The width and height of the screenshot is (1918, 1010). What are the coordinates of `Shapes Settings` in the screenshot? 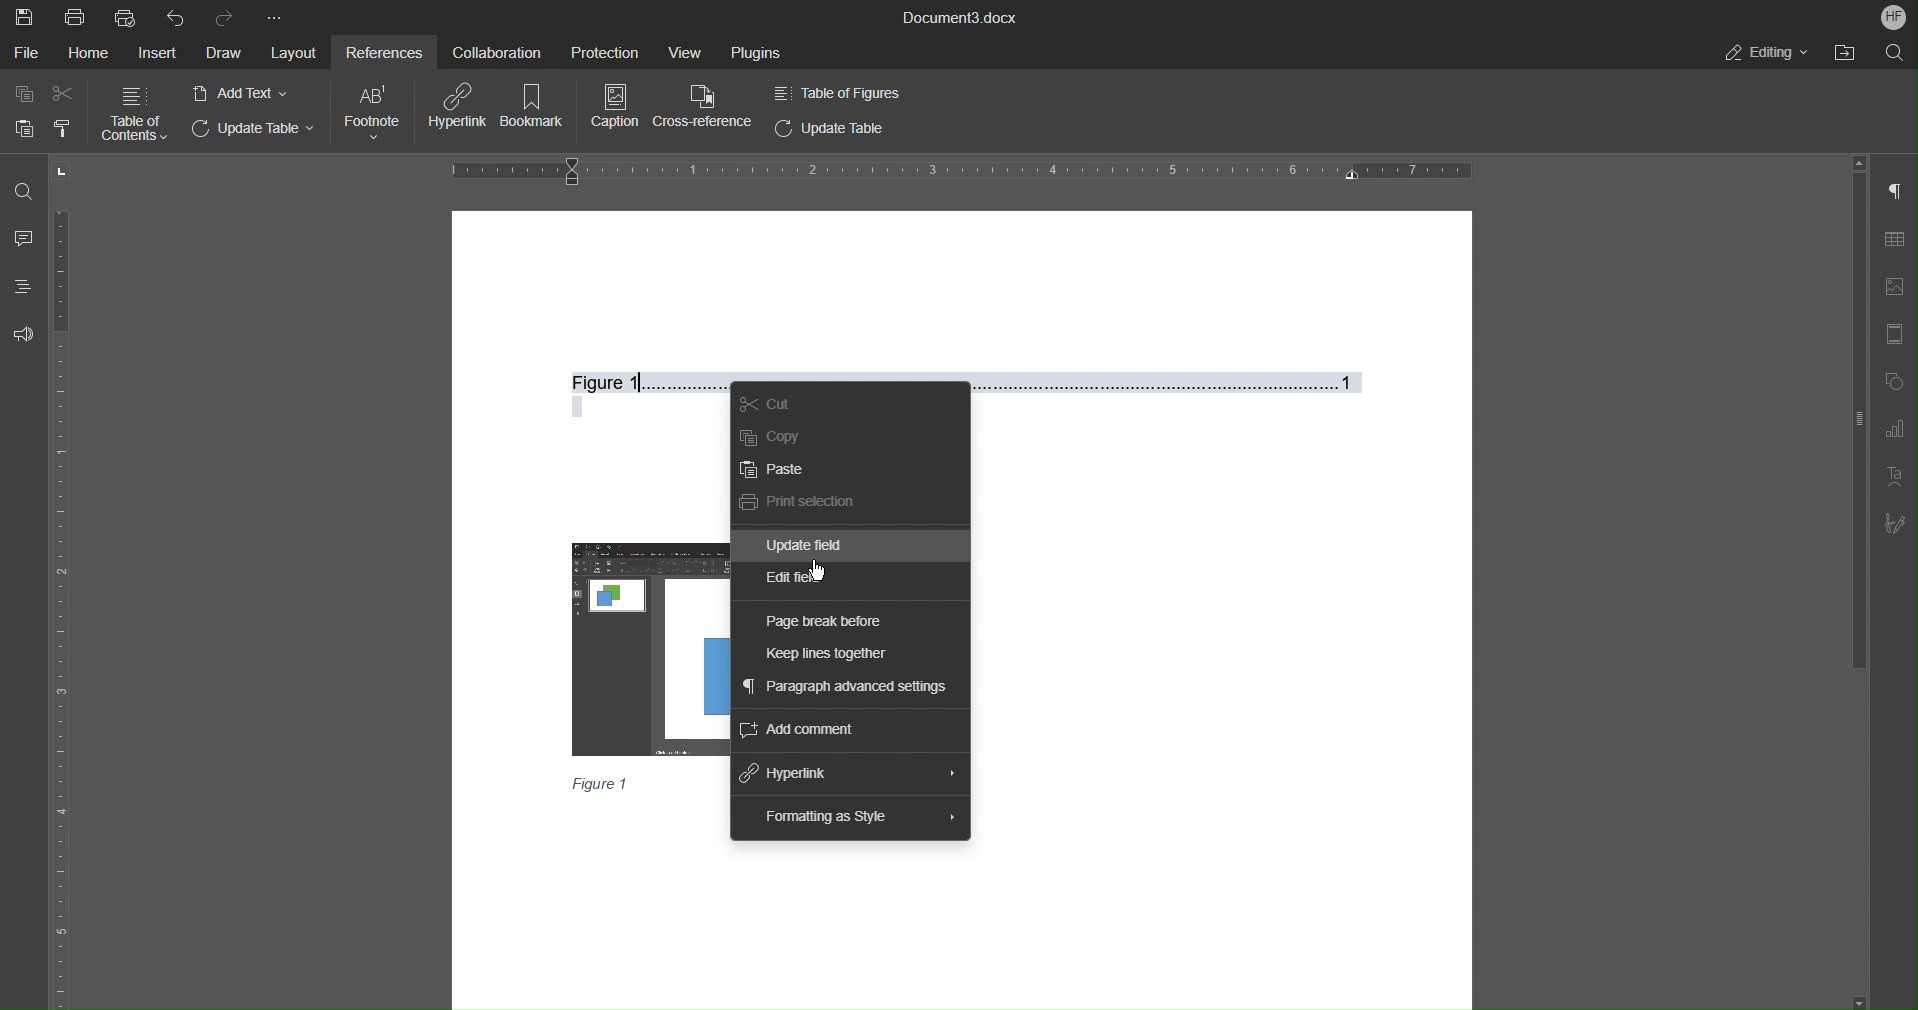 It's located at (1898, 385).